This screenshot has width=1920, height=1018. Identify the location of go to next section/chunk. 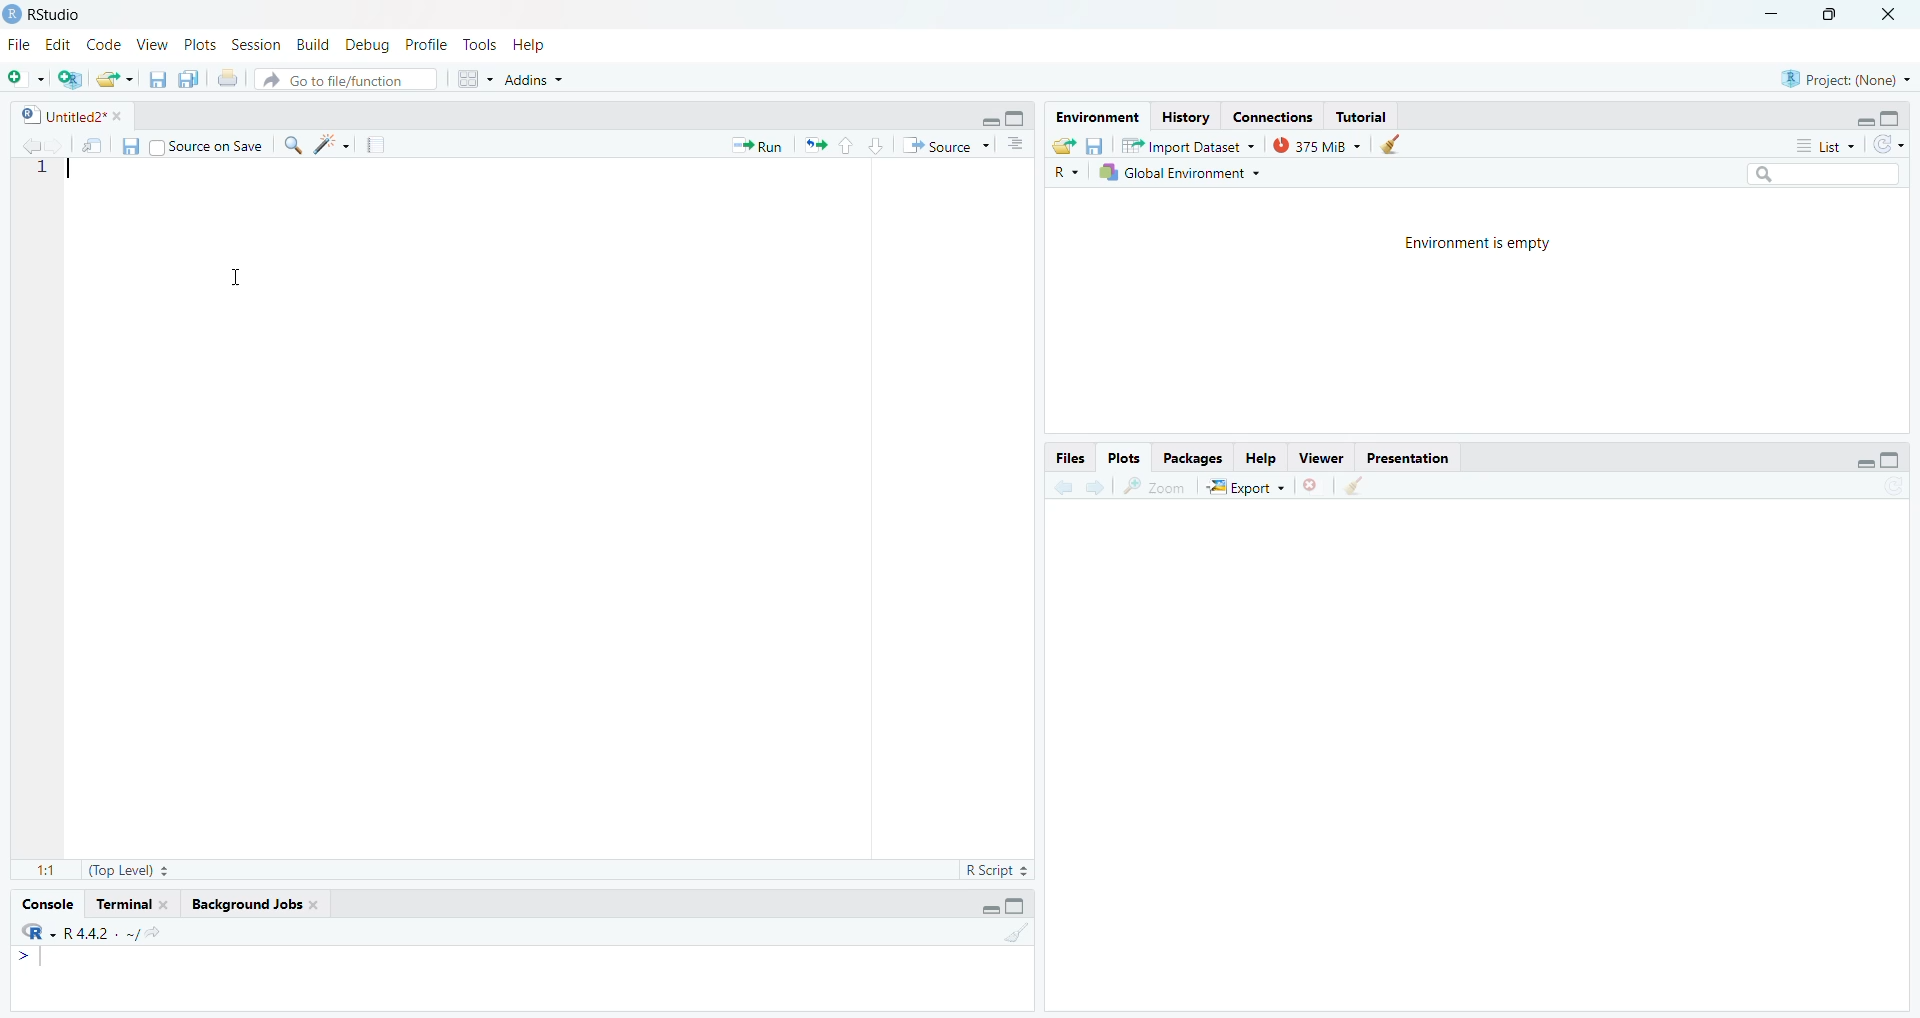
(875, 145).